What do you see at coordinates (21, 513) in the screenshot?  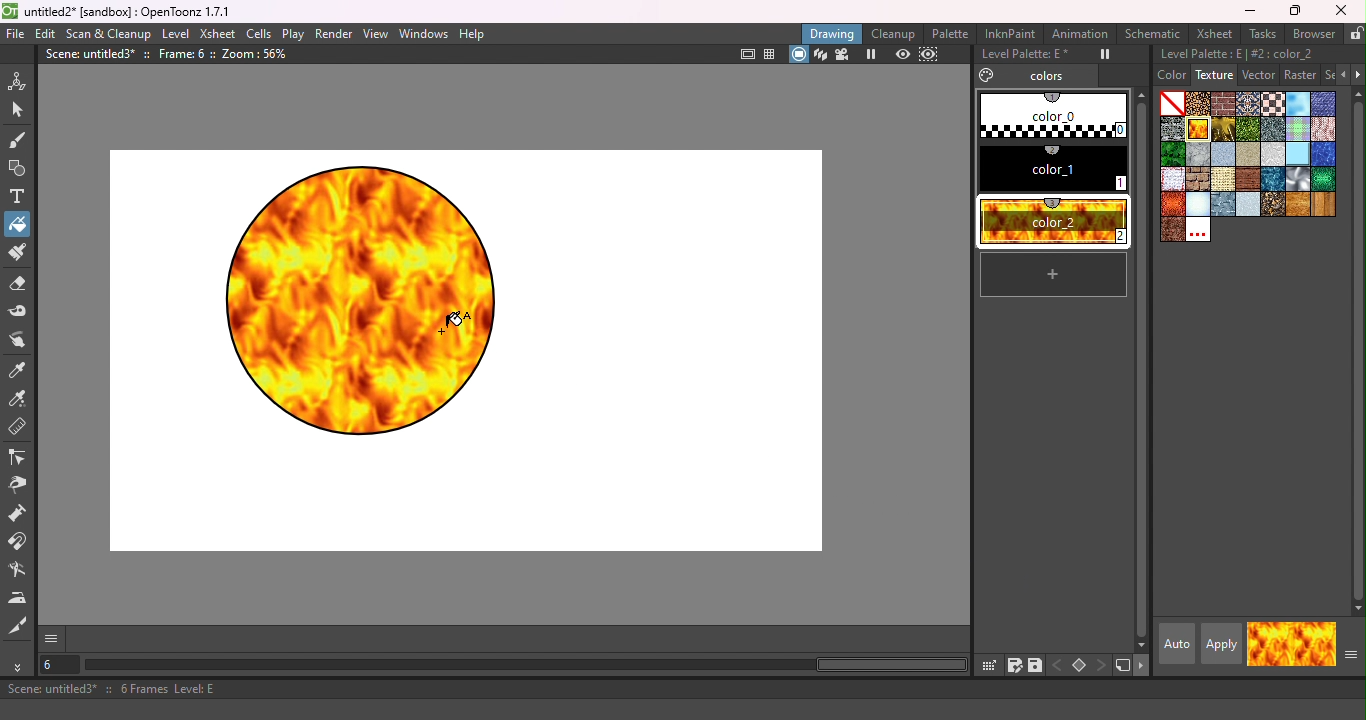 I see `Pump tool` at bounding box center [21, 513].